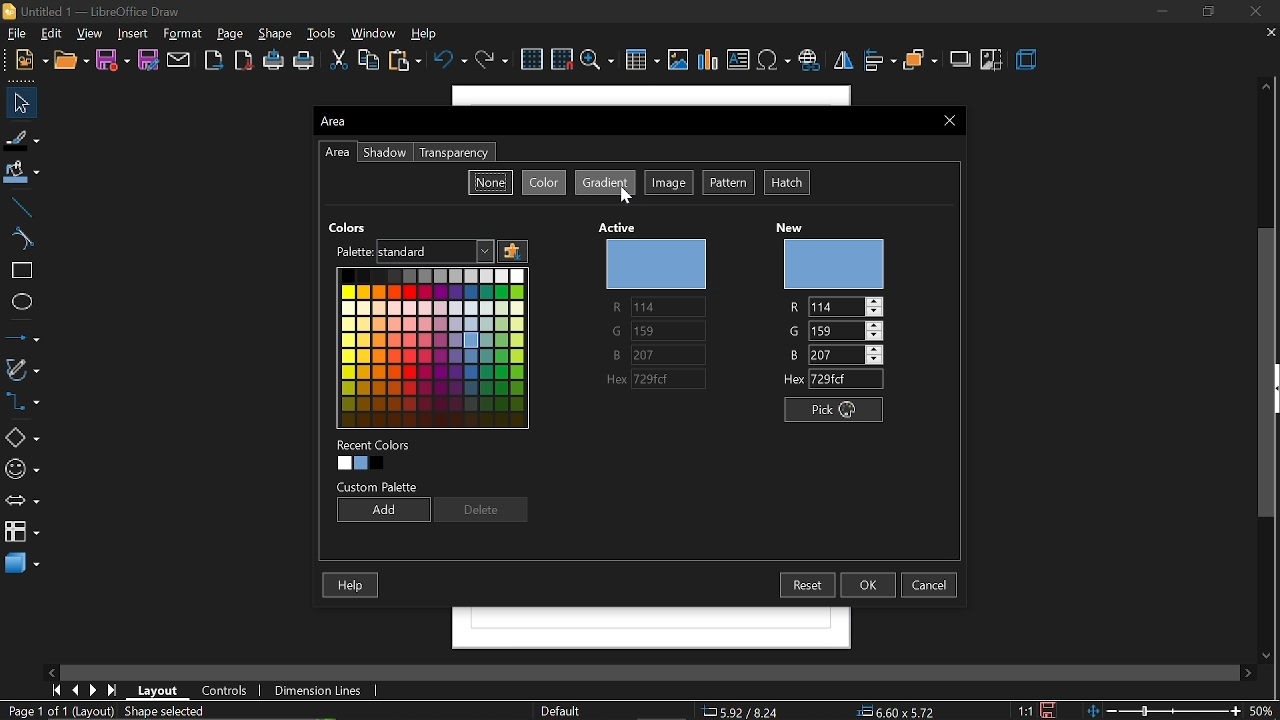 The image size is (1280, 720). What do you see at coordinates (22, 370) in the screenshot?
I see `curves and polygons` at bounding box center [22, 370].